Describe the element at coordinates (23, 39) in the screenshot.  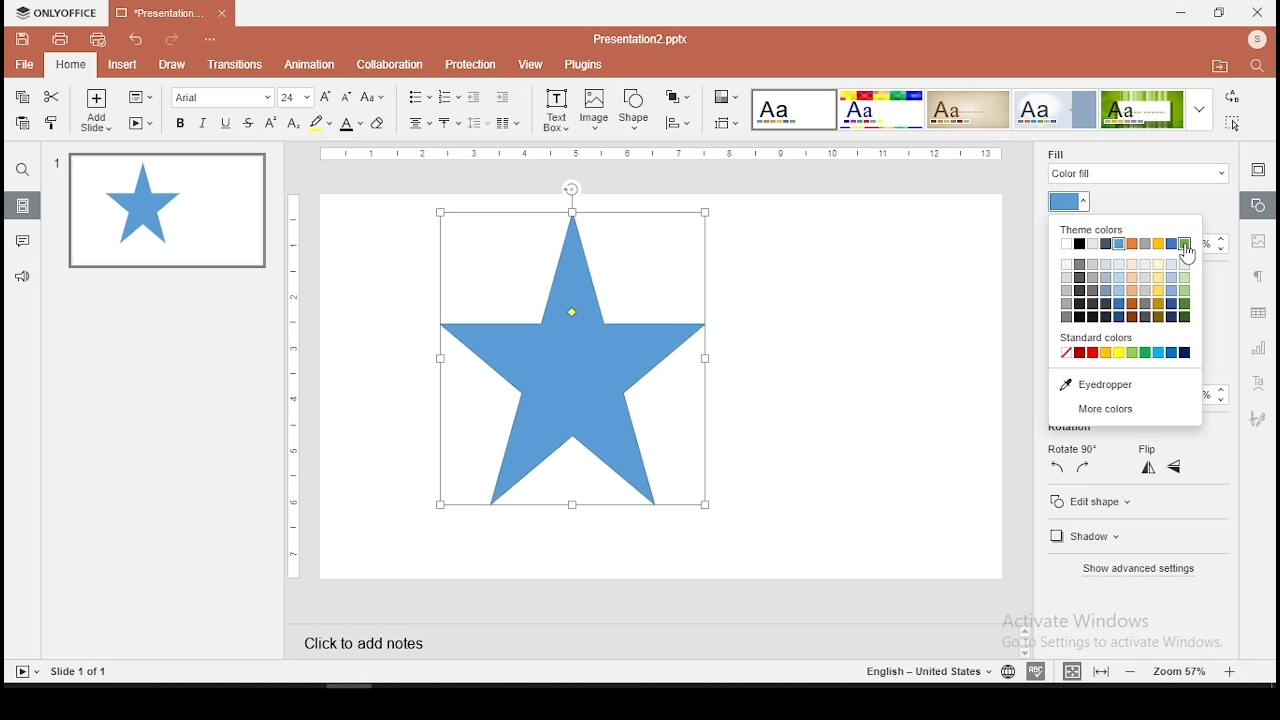
I see `save` at that location.